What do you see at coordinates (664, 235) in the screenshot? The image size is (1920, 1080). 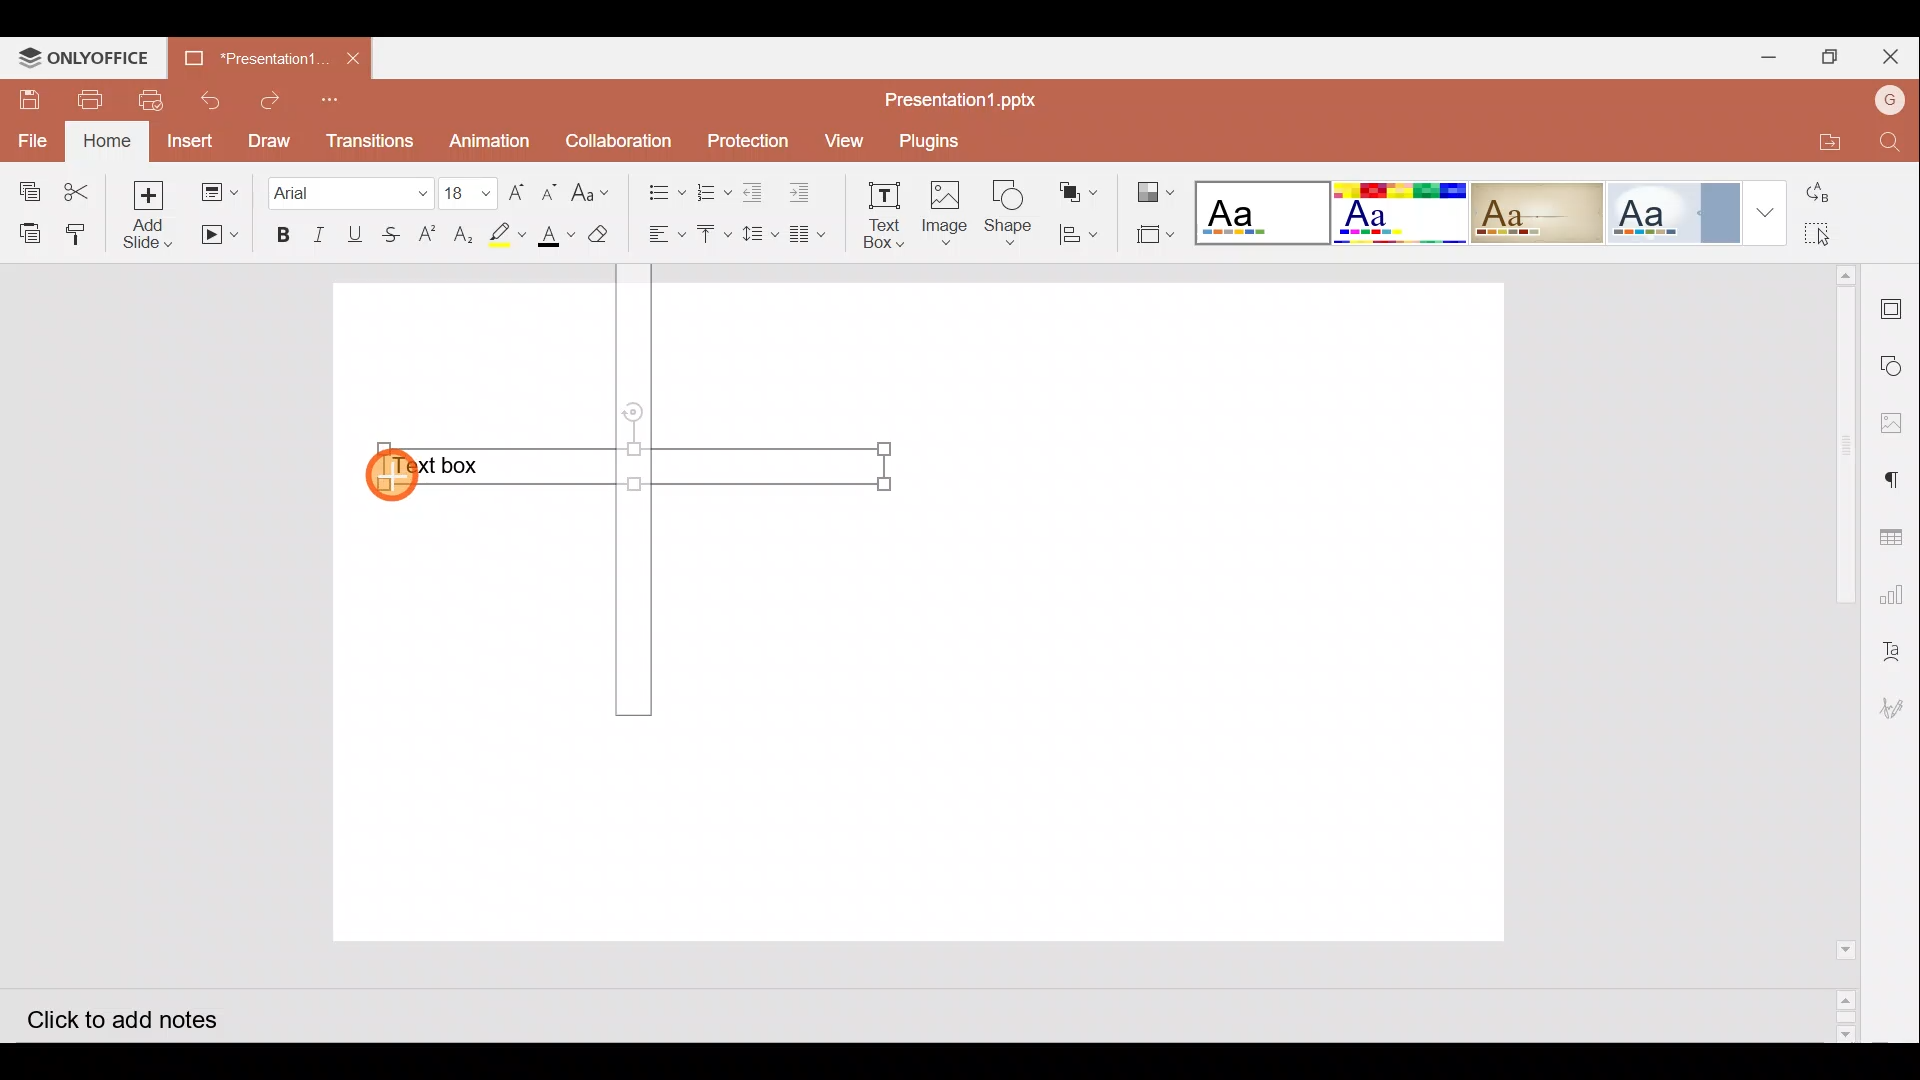 I see `Horizontal align` at bounding box center [664, 235].